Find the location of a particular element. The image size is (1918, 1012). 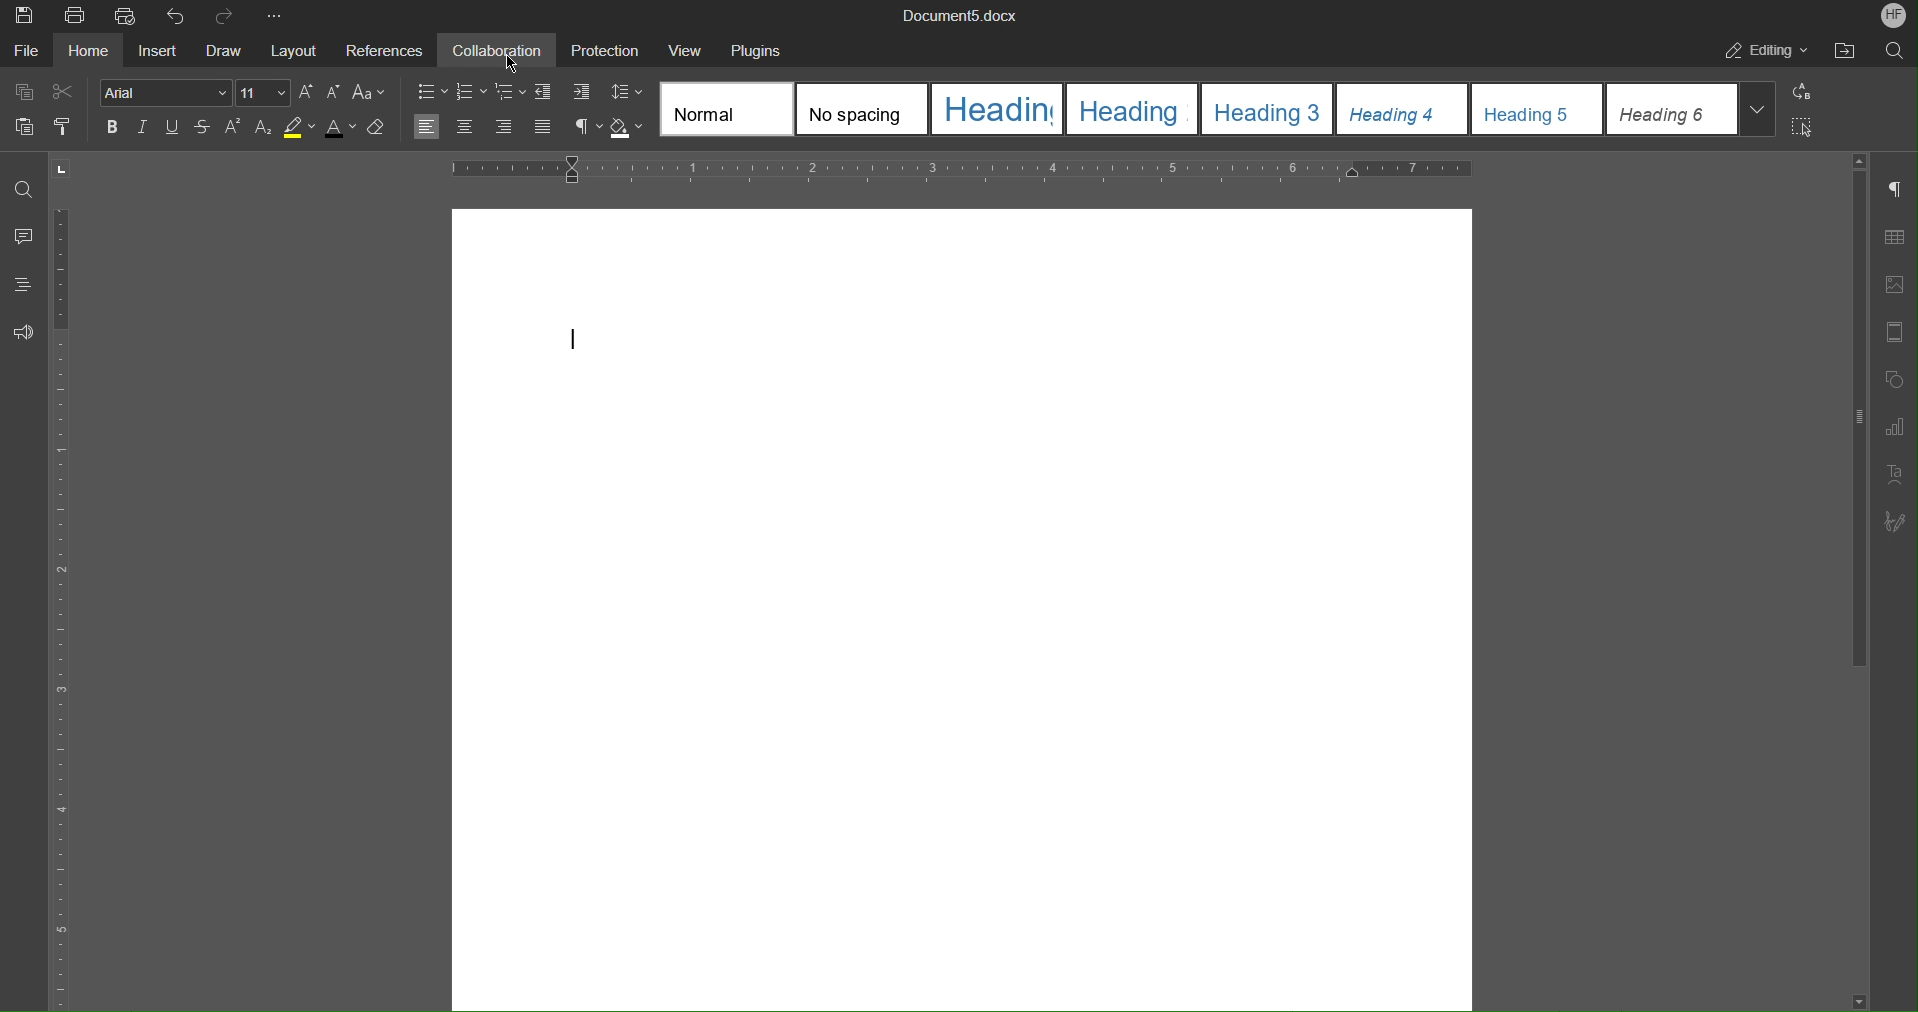

Superscript is located at coordinates (231, 132).